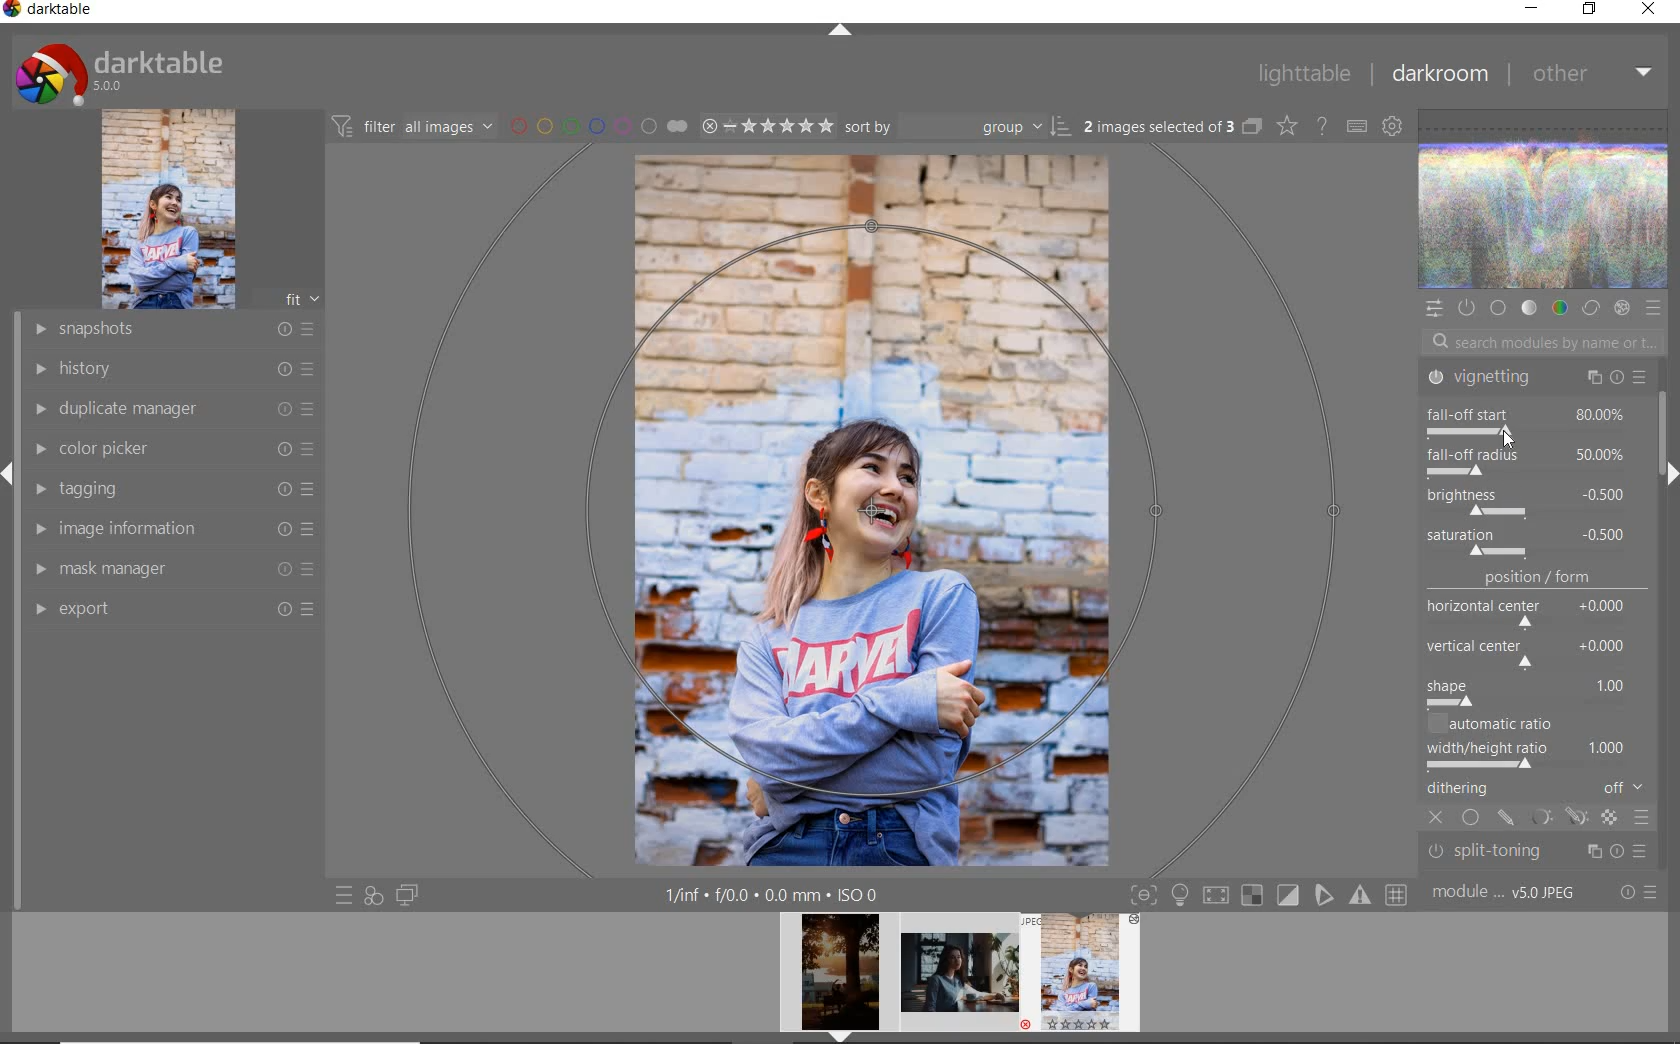 Image resolution: width=1680 pixels, height=1044 pixels. I want to click on MINIMIZE, so click(1531, 9).